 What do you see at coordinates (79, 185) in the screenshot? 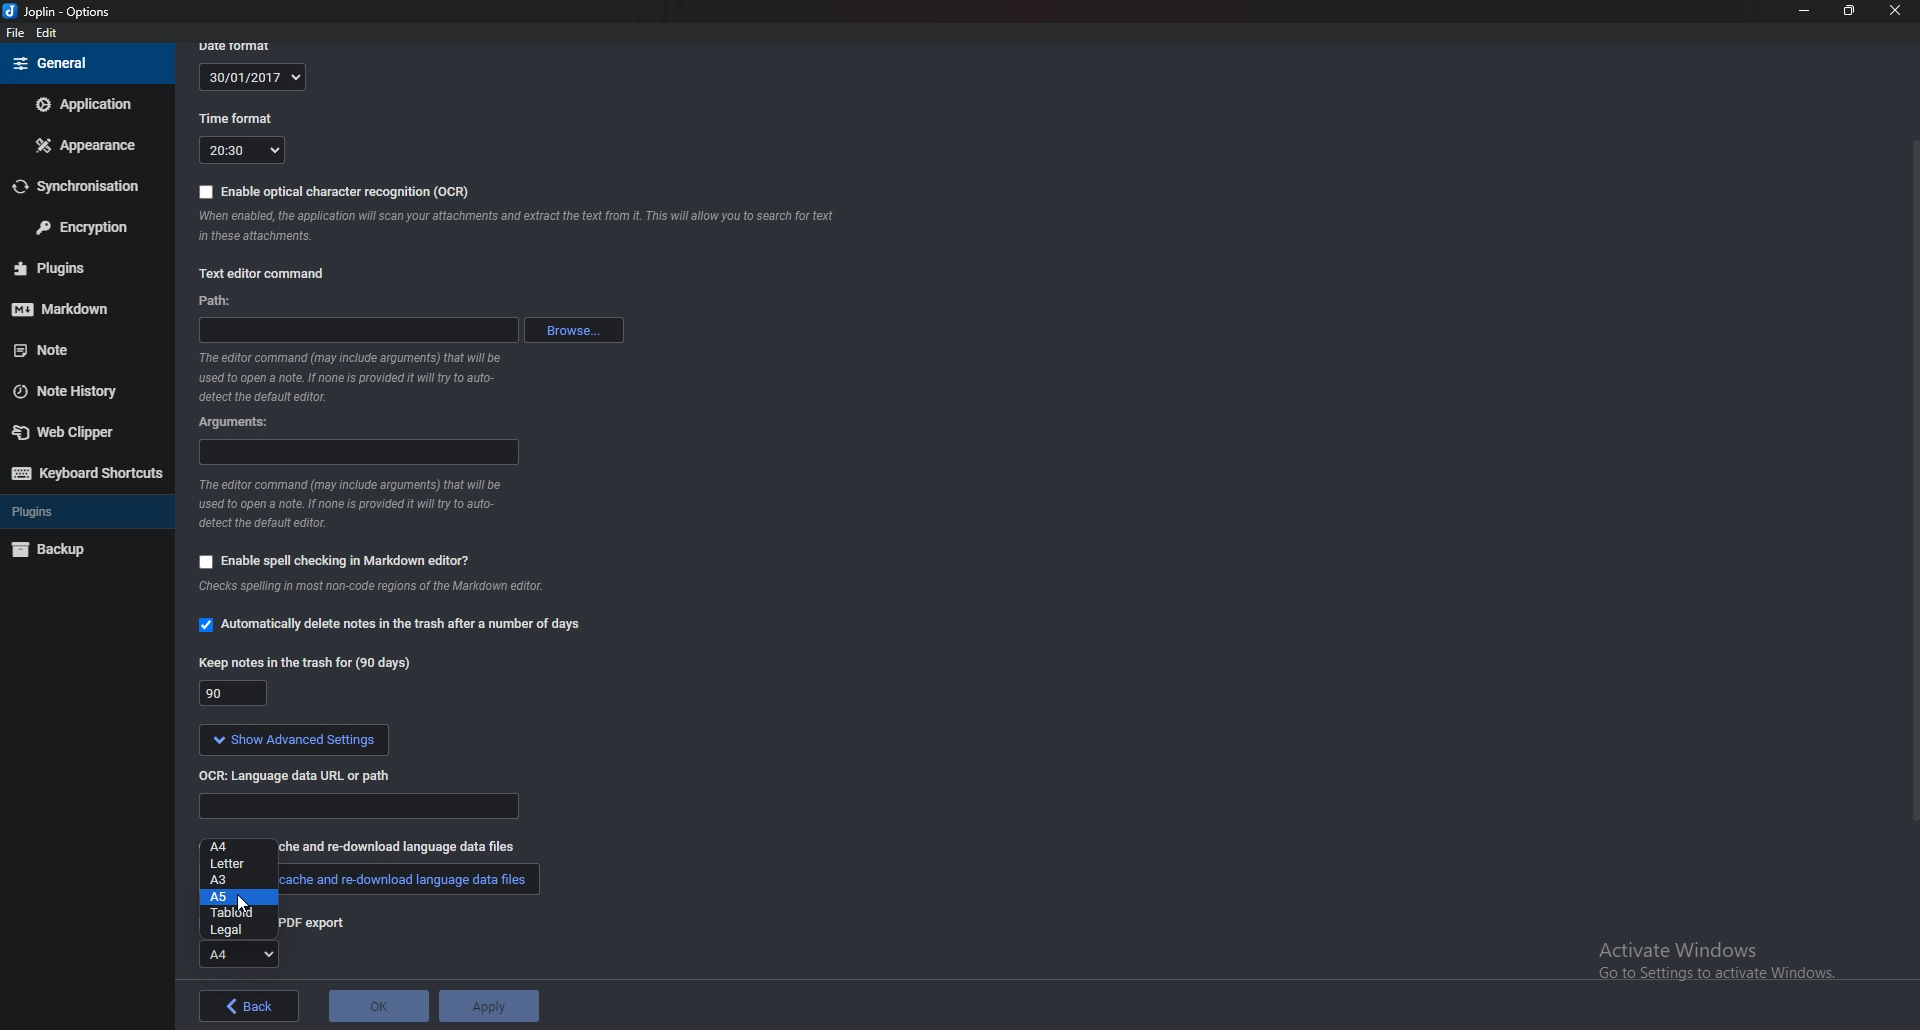
I see `Synchronization` at bounding box center [79, 185].